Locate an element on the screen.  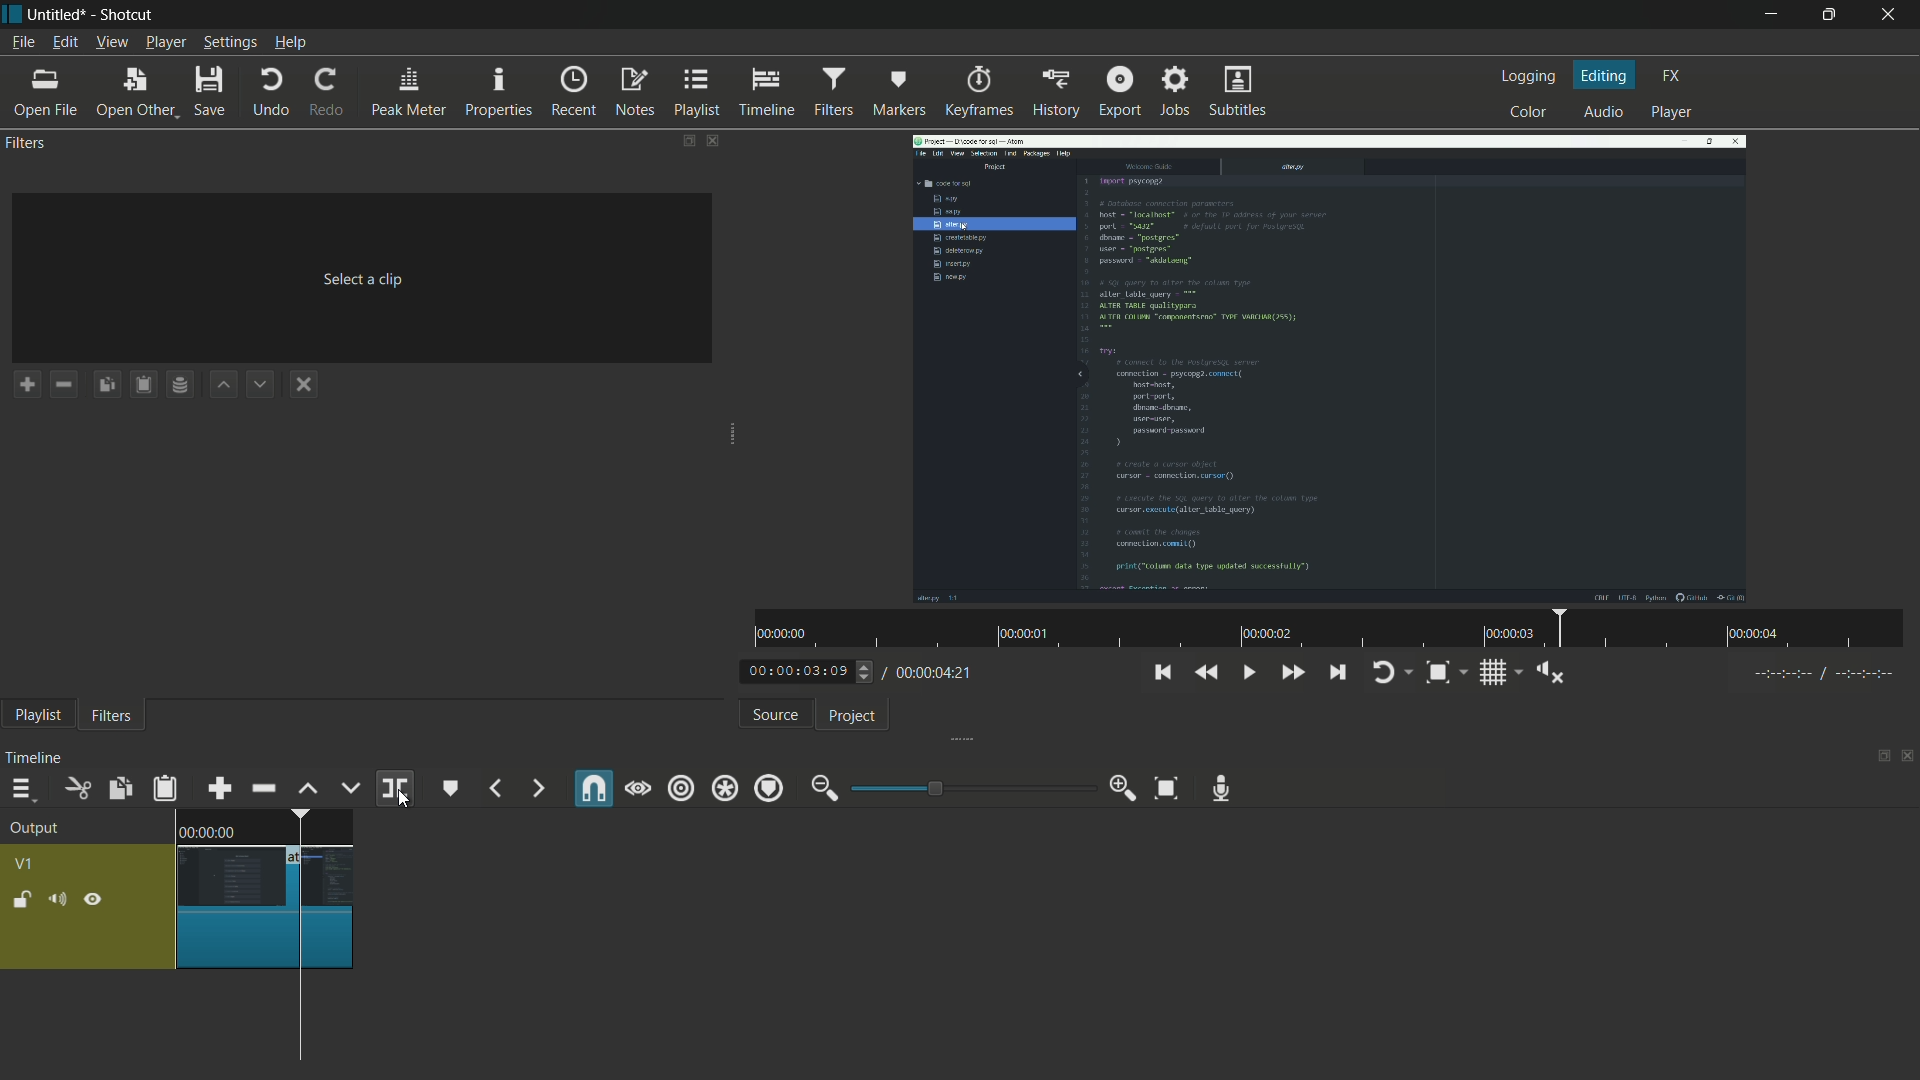
lock is located at coordinates (21, 902).